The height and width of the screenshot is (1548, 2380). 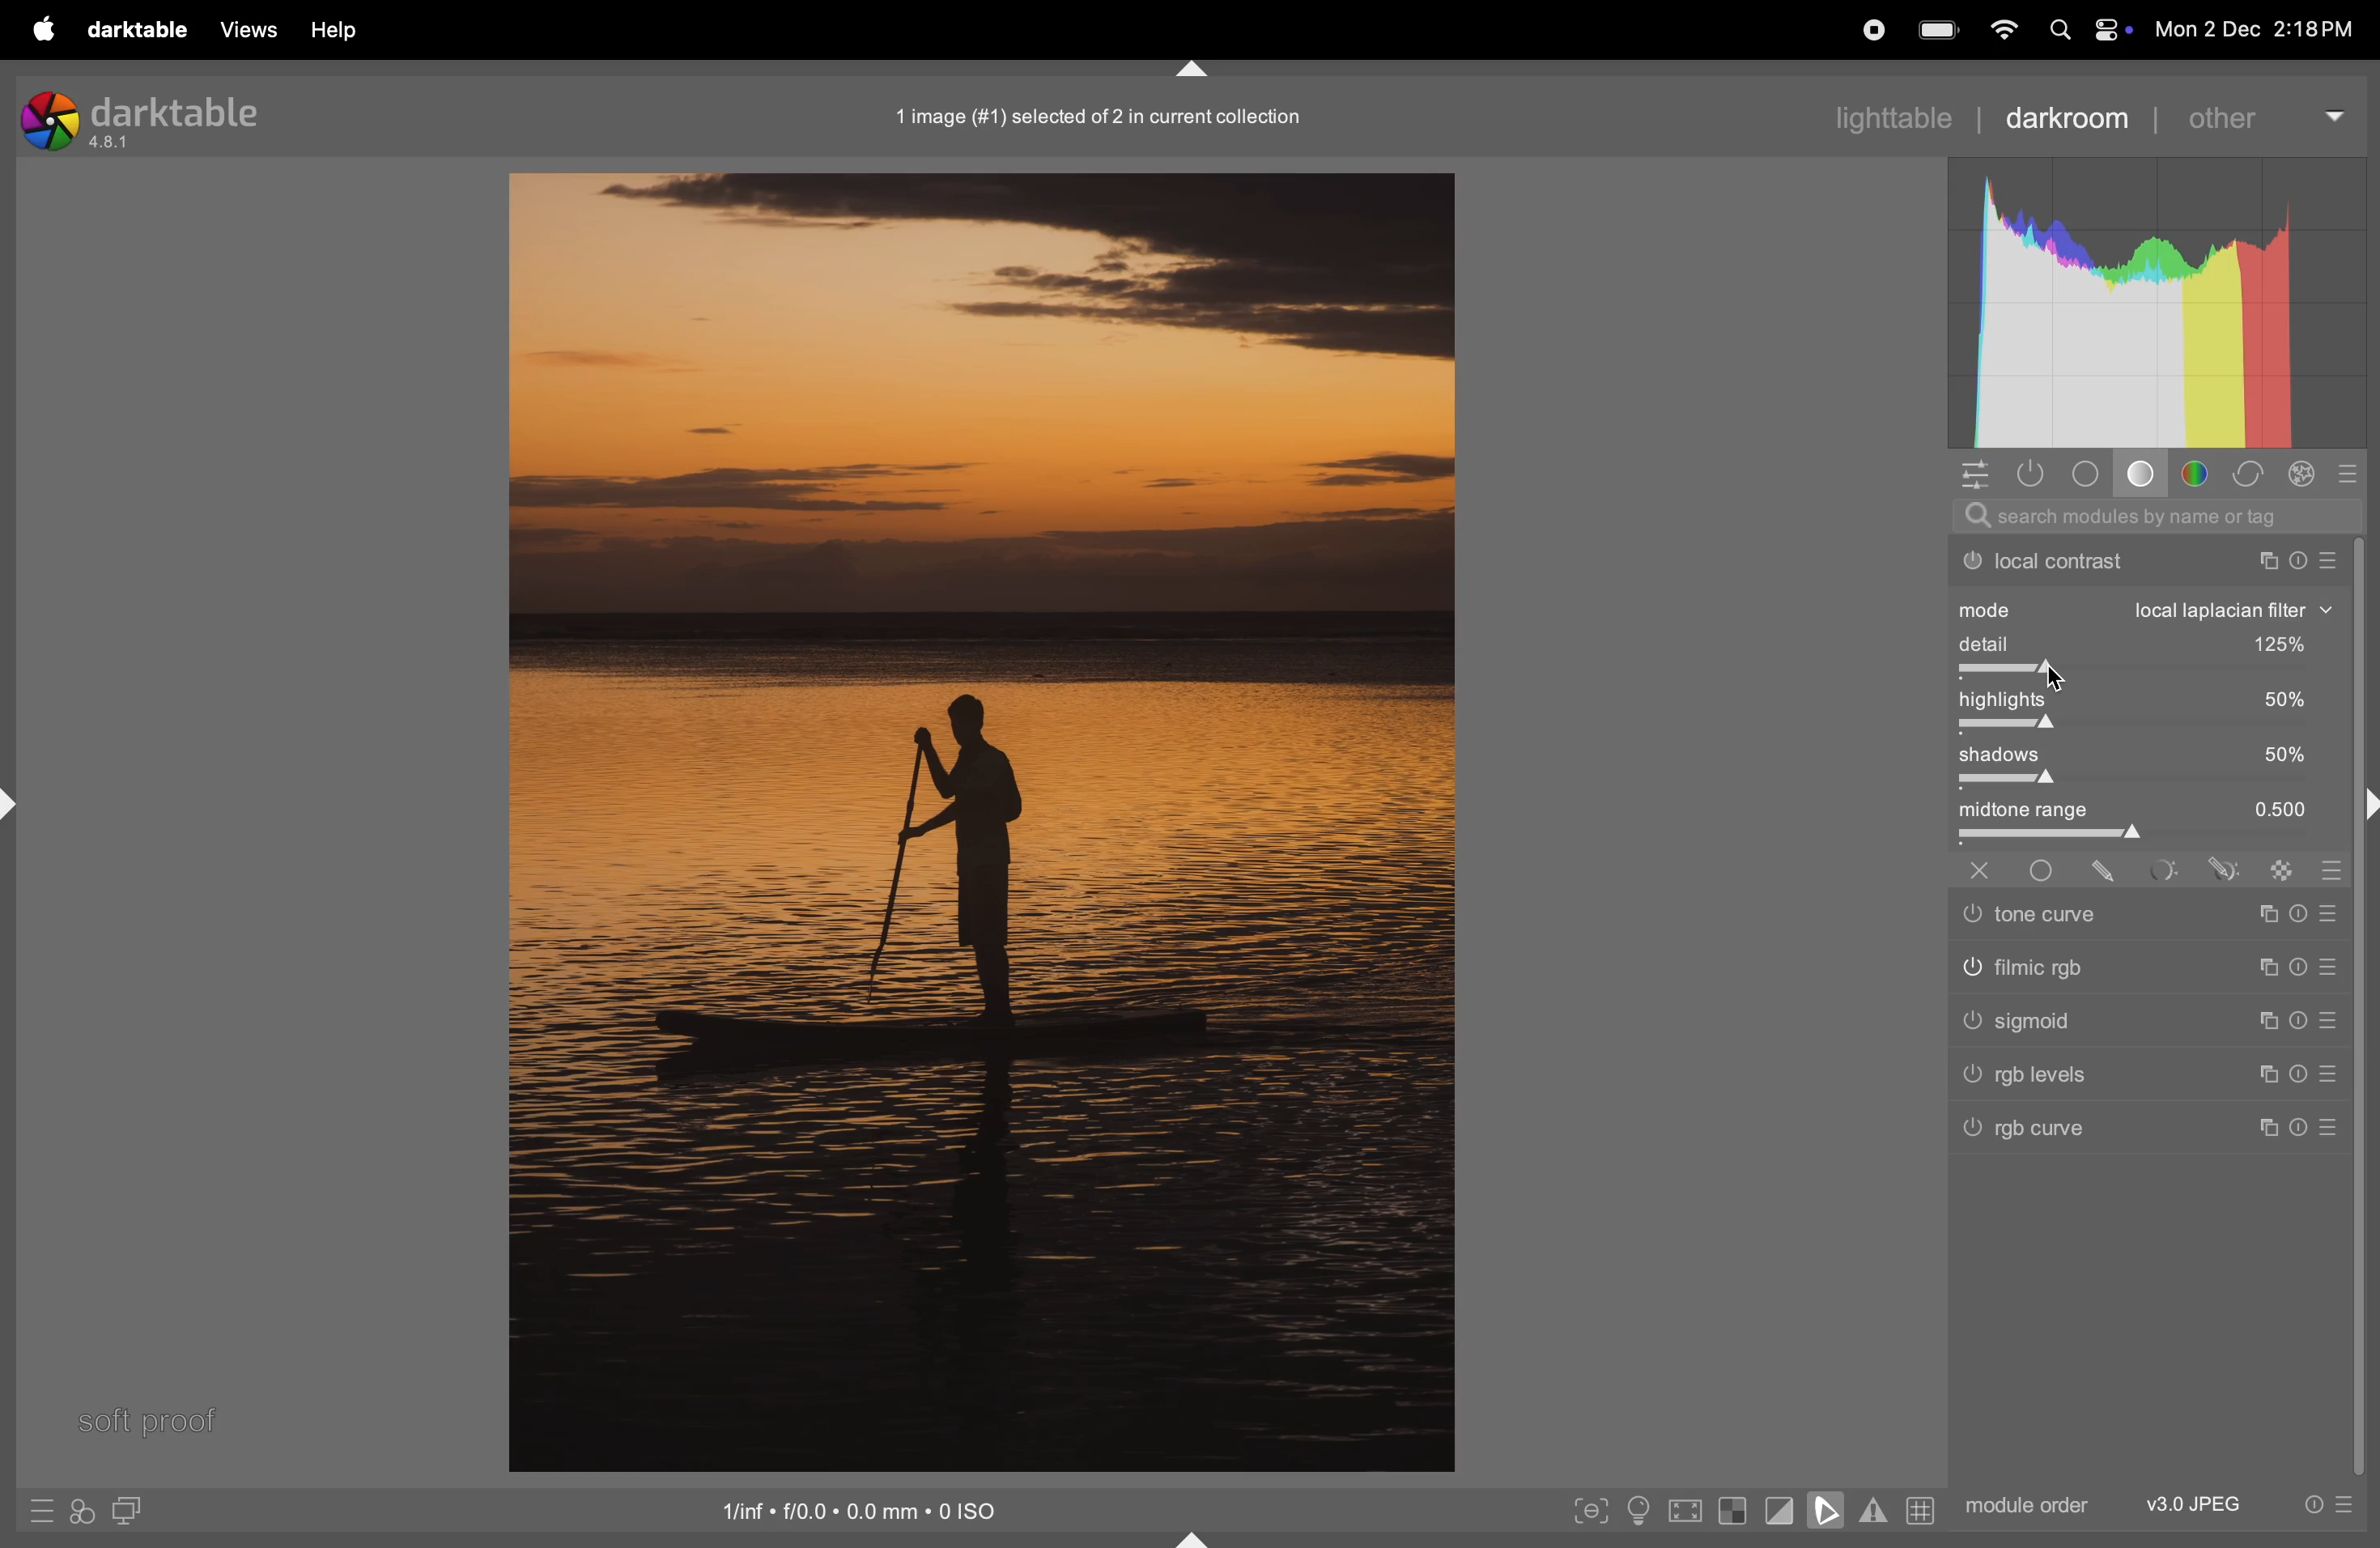 I want to click on darktable, so click(x=137, y=29).